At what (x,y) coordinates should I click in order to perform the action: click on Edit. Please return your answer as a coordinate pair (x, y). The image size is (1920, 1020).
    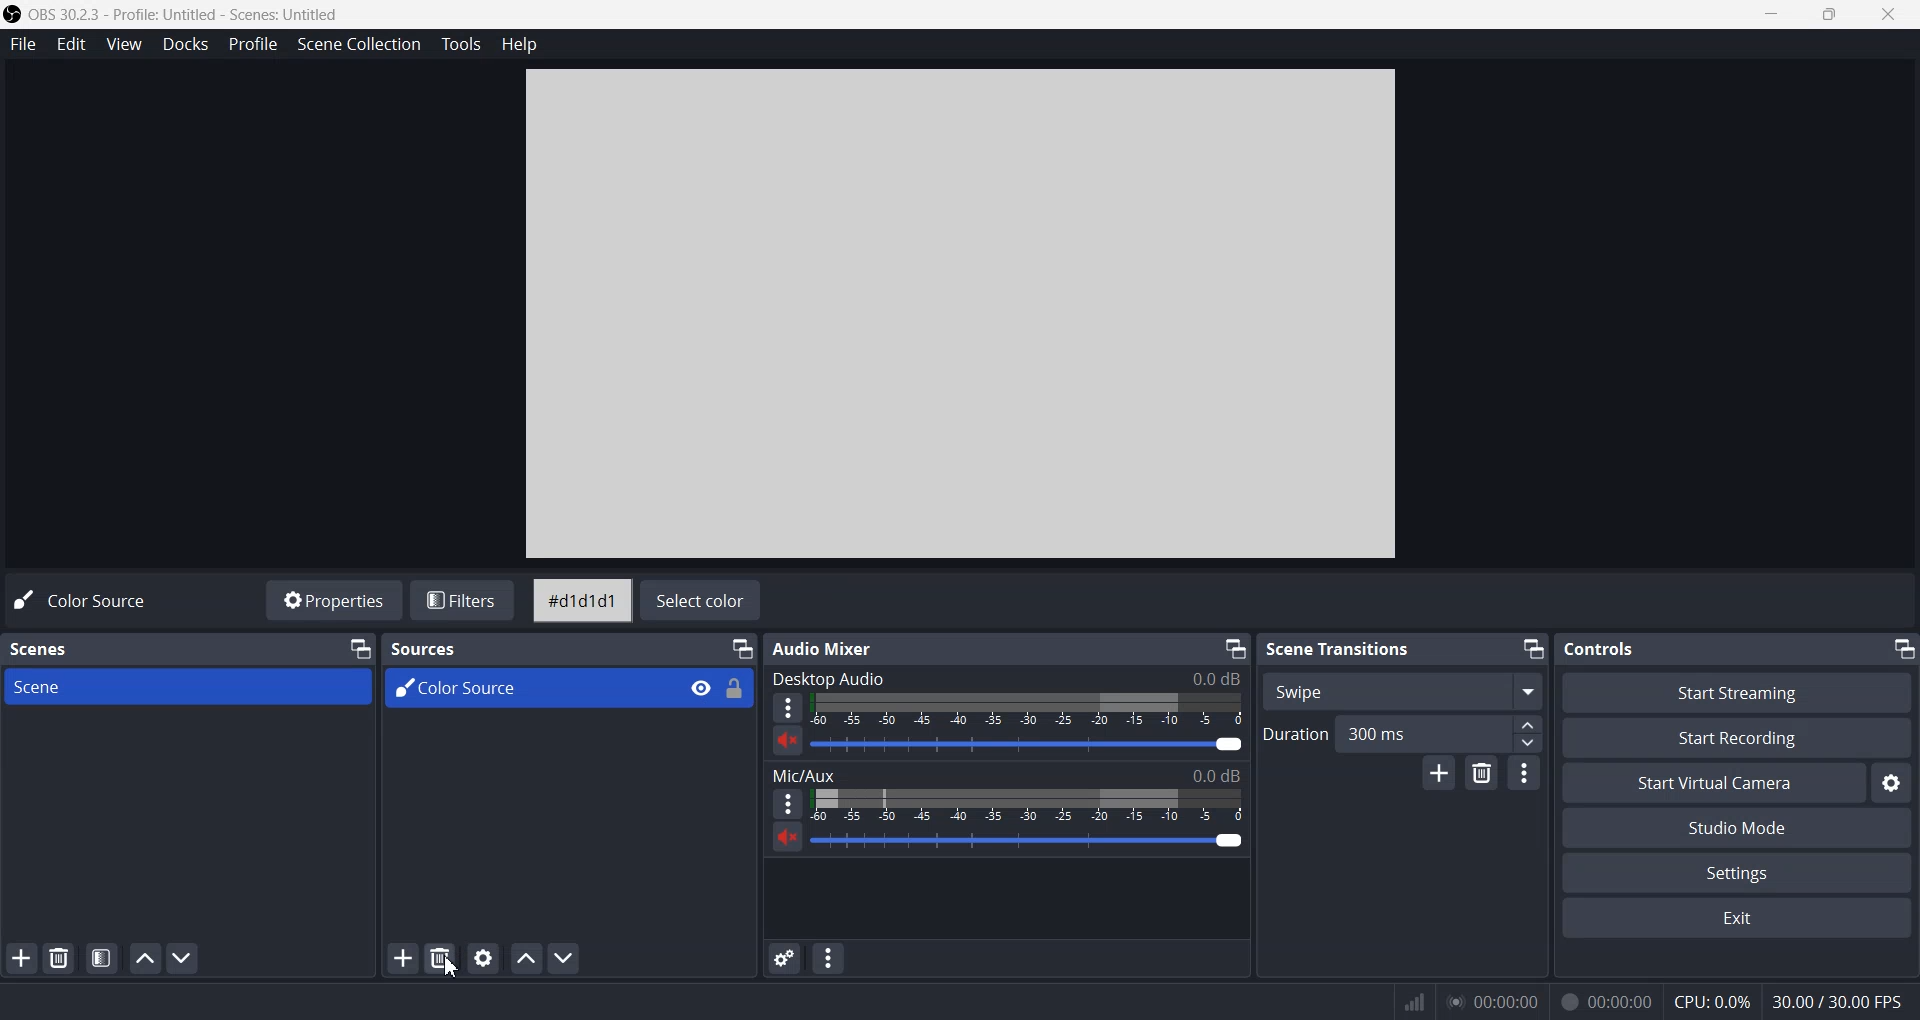
    Looking at the image, I should click on (72, 44).